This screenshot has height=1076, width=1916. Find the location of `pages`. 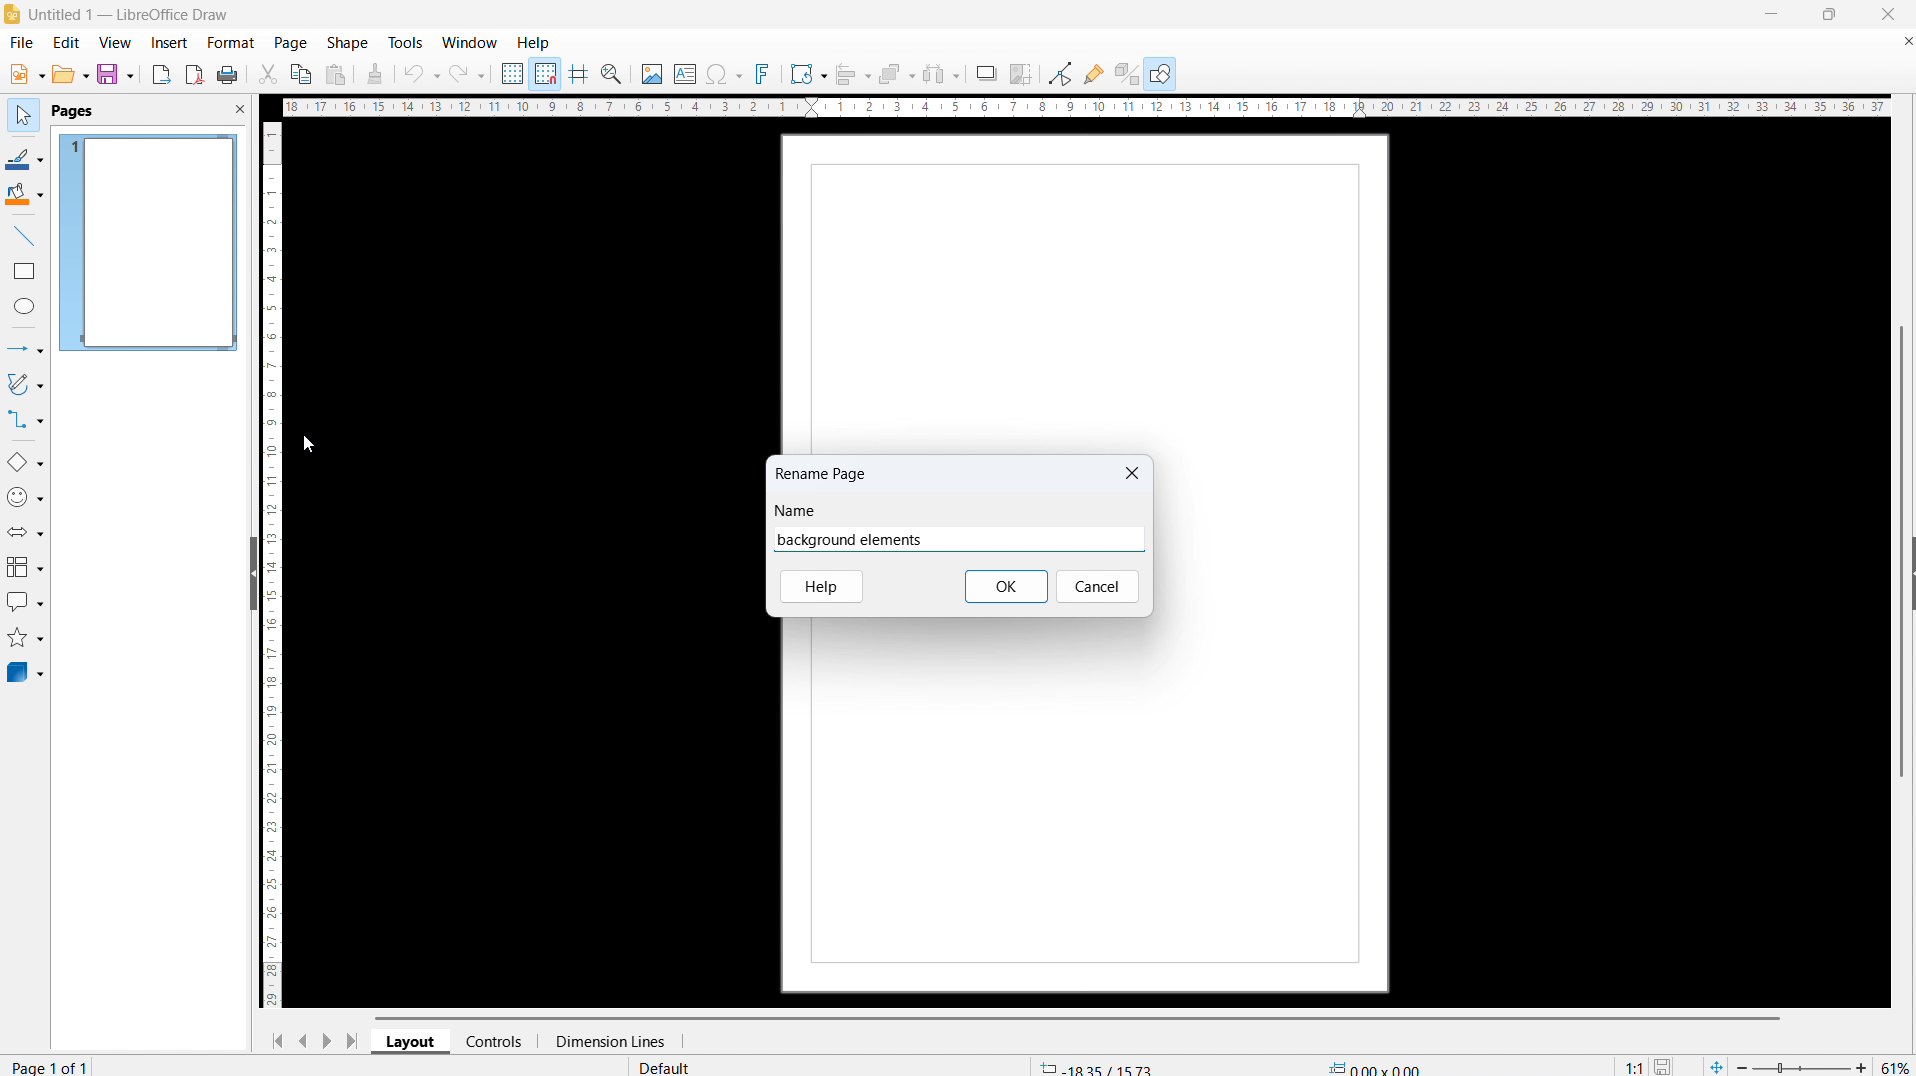

pages is located at coordinates (72, 112).